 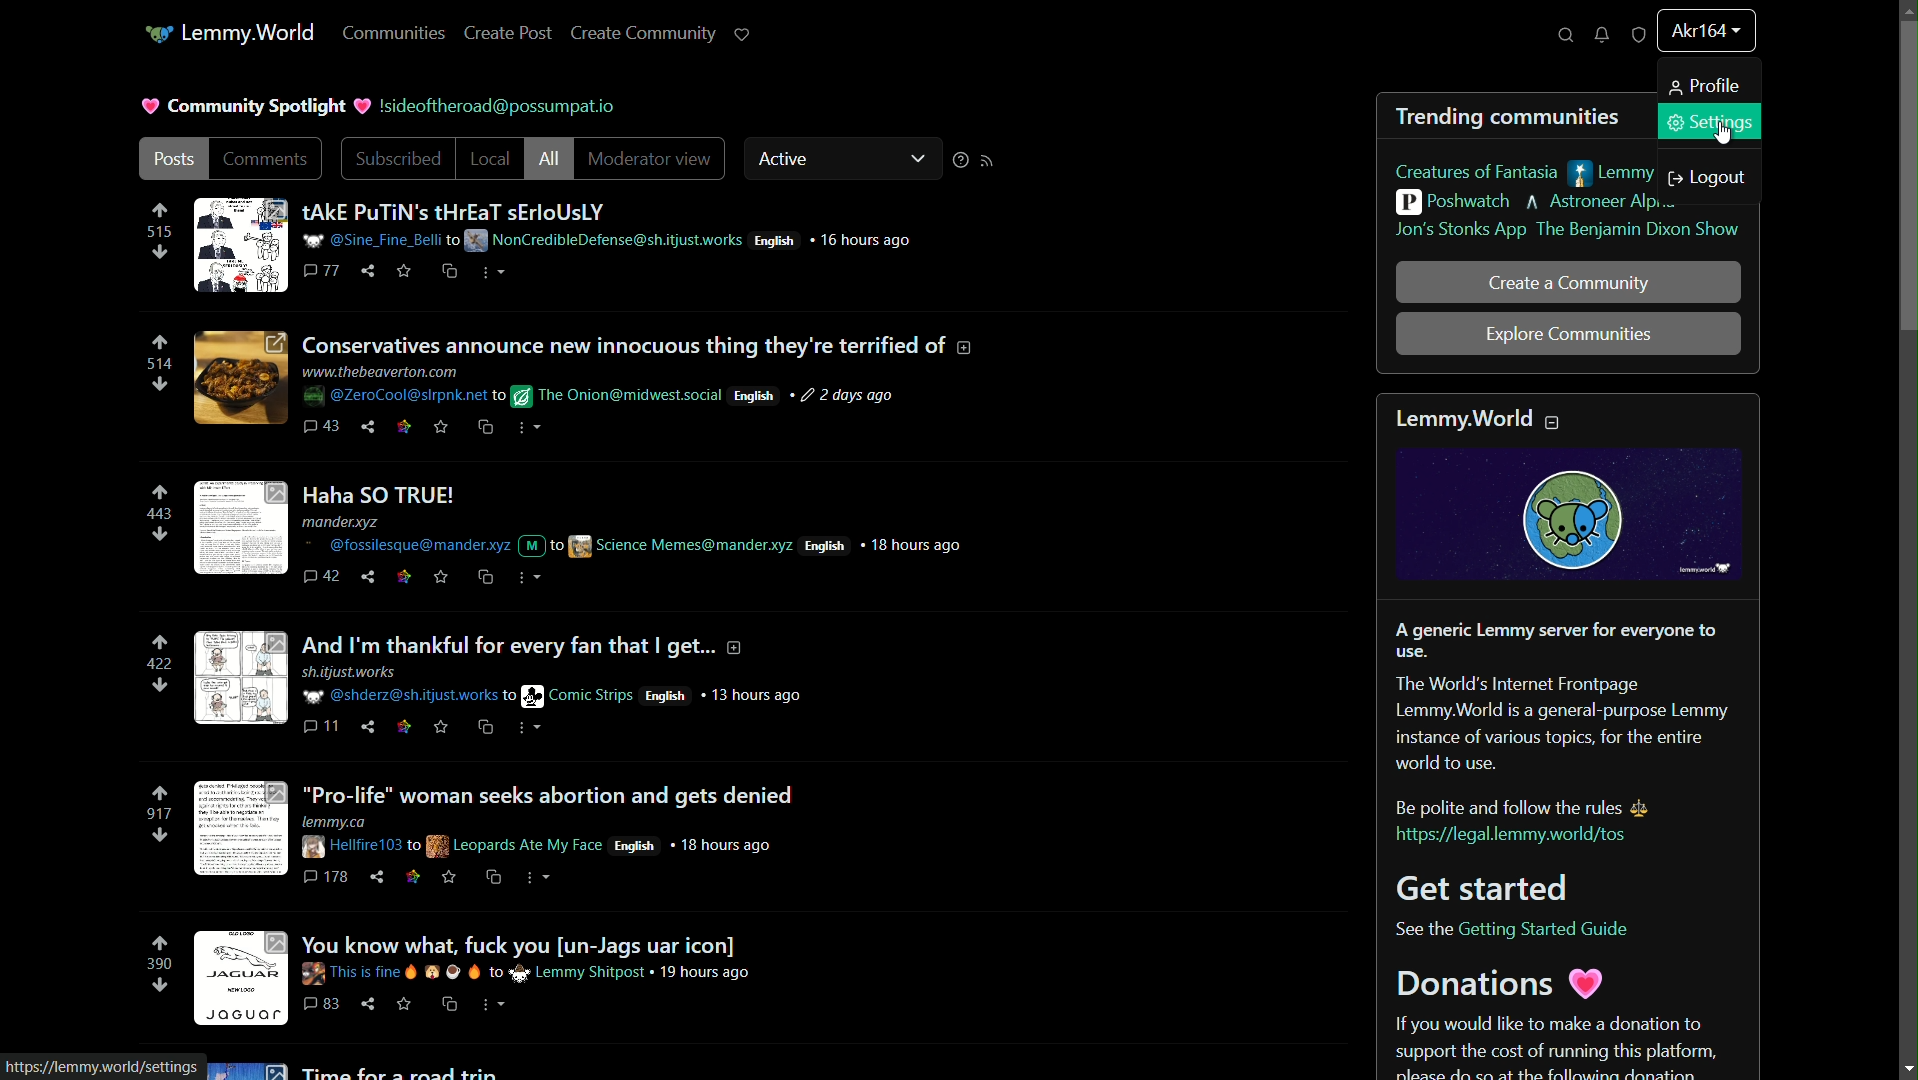 I want to click on profile name, so click(x=1704, y=29).